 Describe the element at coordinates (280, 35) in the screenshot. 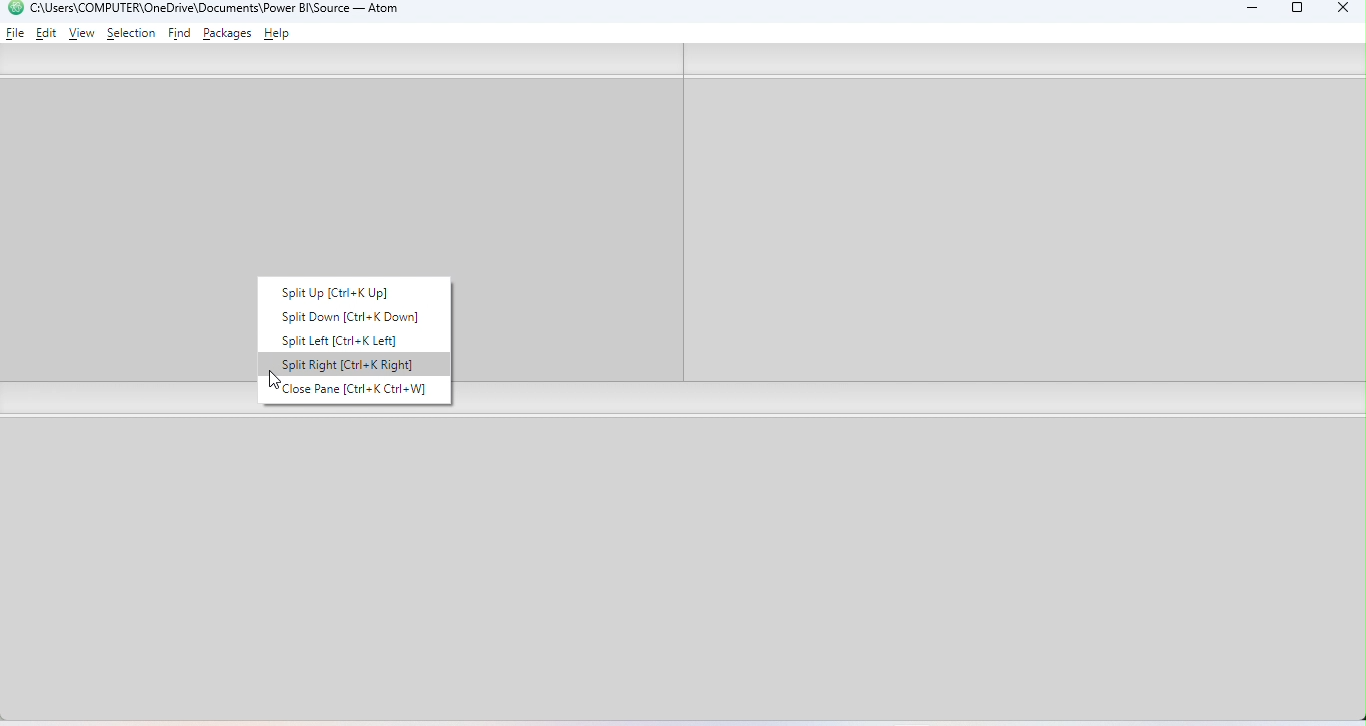

I see `Help` at that location.